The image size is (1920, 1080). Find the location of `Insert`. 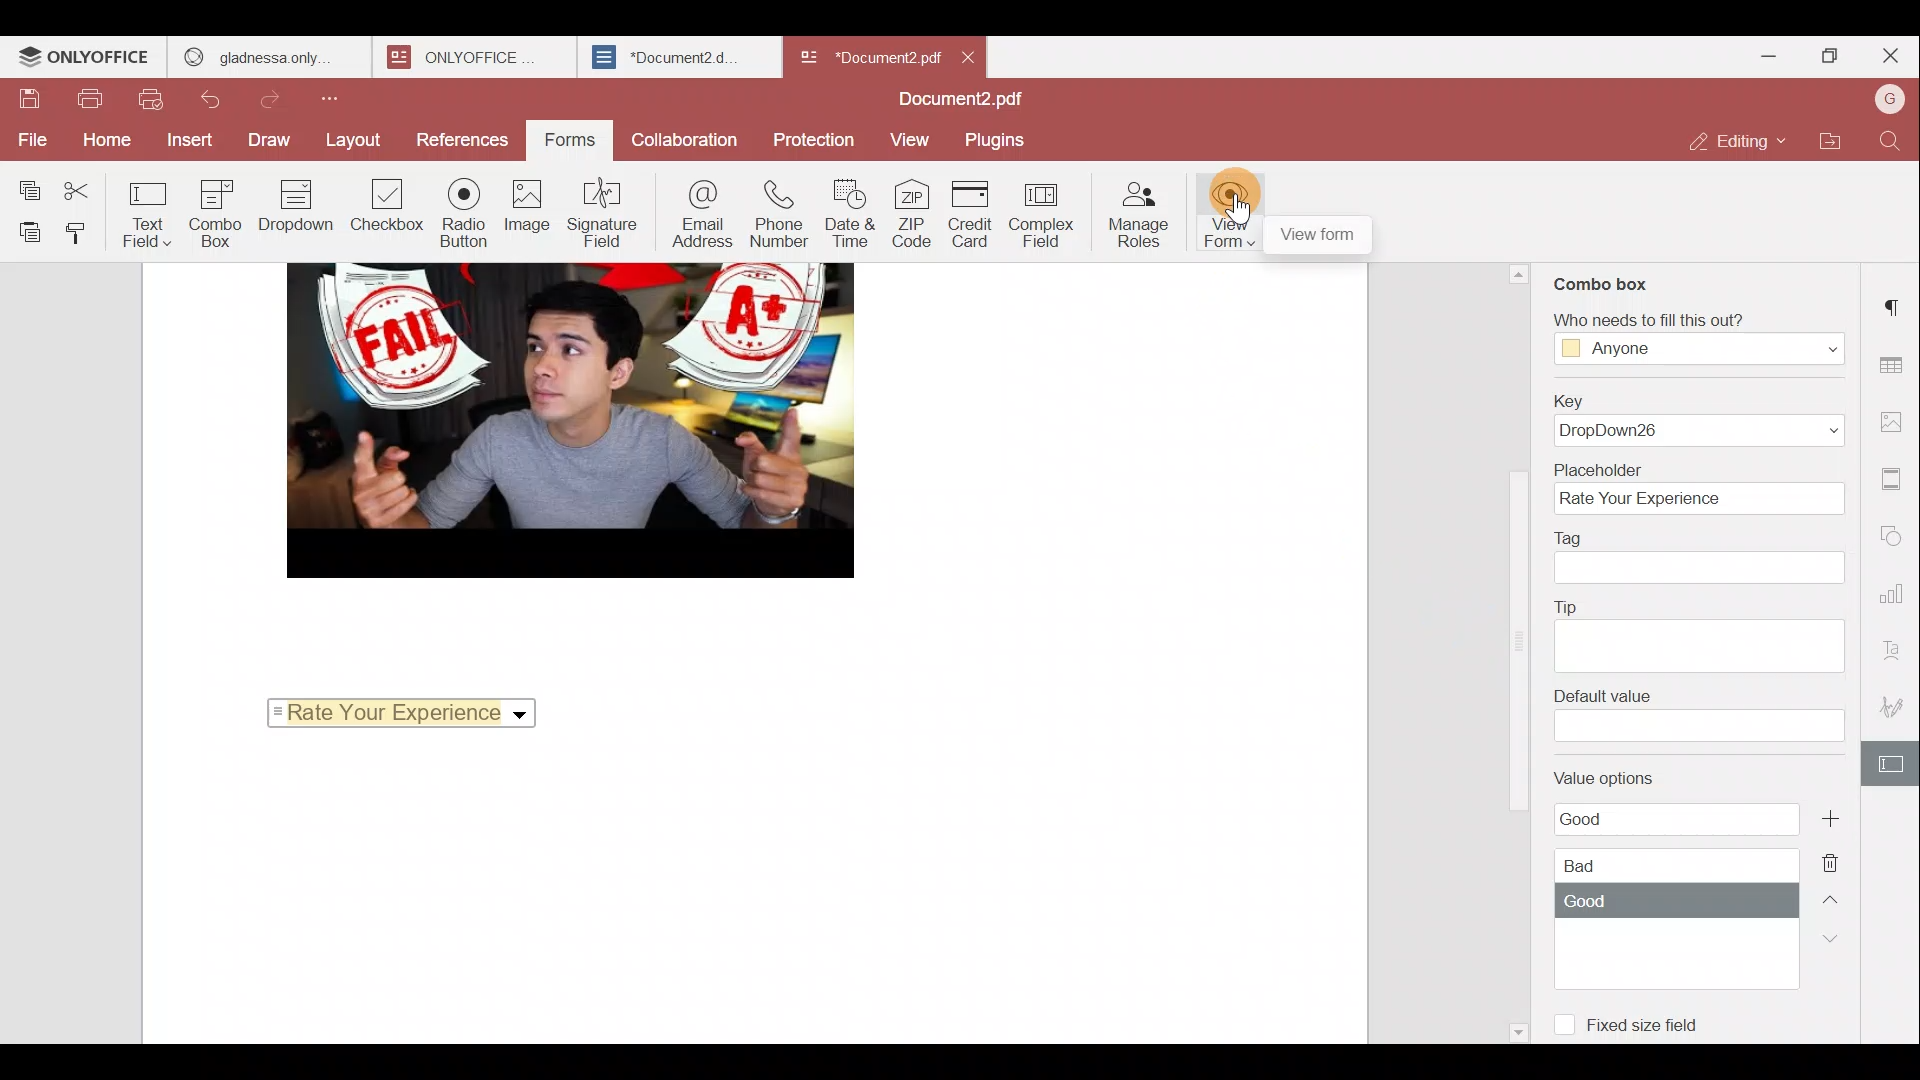

Insert is located at coordinates (184, 140).